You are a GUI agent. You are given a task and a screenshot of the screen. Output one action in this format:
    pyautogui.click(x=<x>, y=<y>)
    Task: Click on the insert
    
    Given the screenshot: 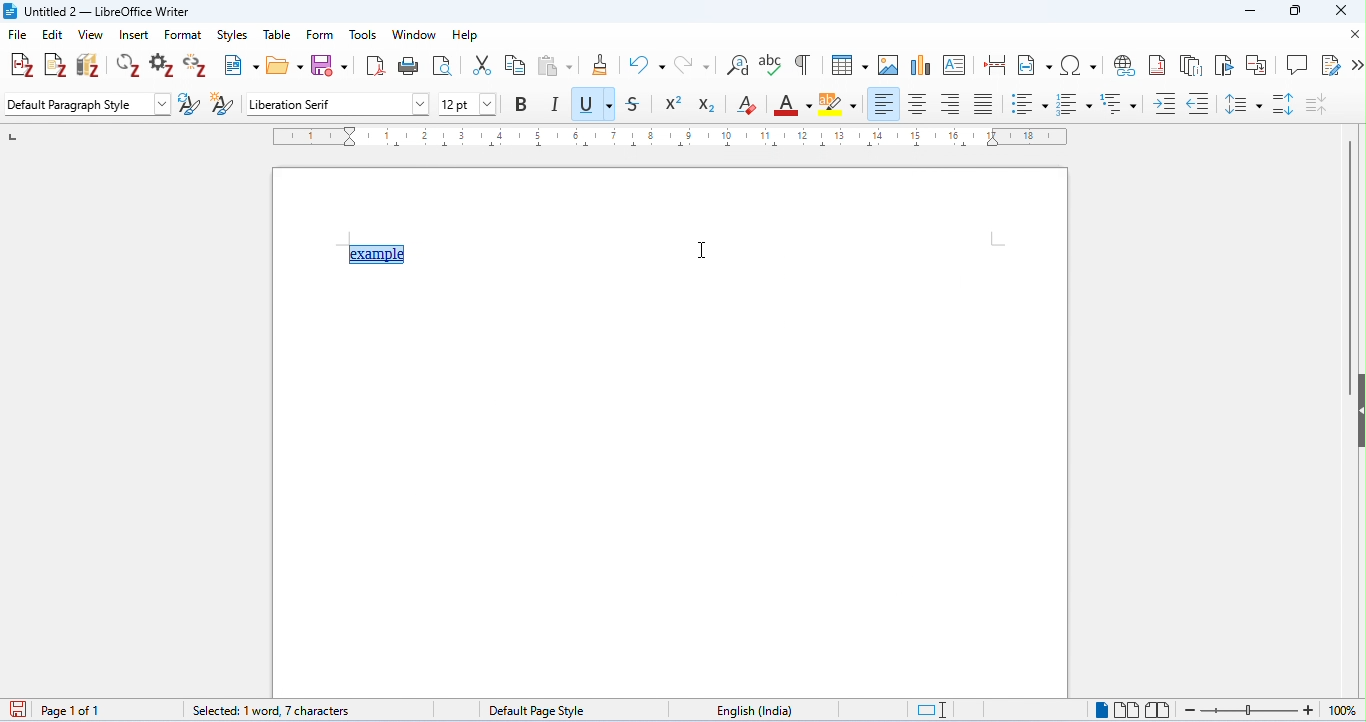 What is the action you would take?
    pyautogui.click(x=134, y=35)
    